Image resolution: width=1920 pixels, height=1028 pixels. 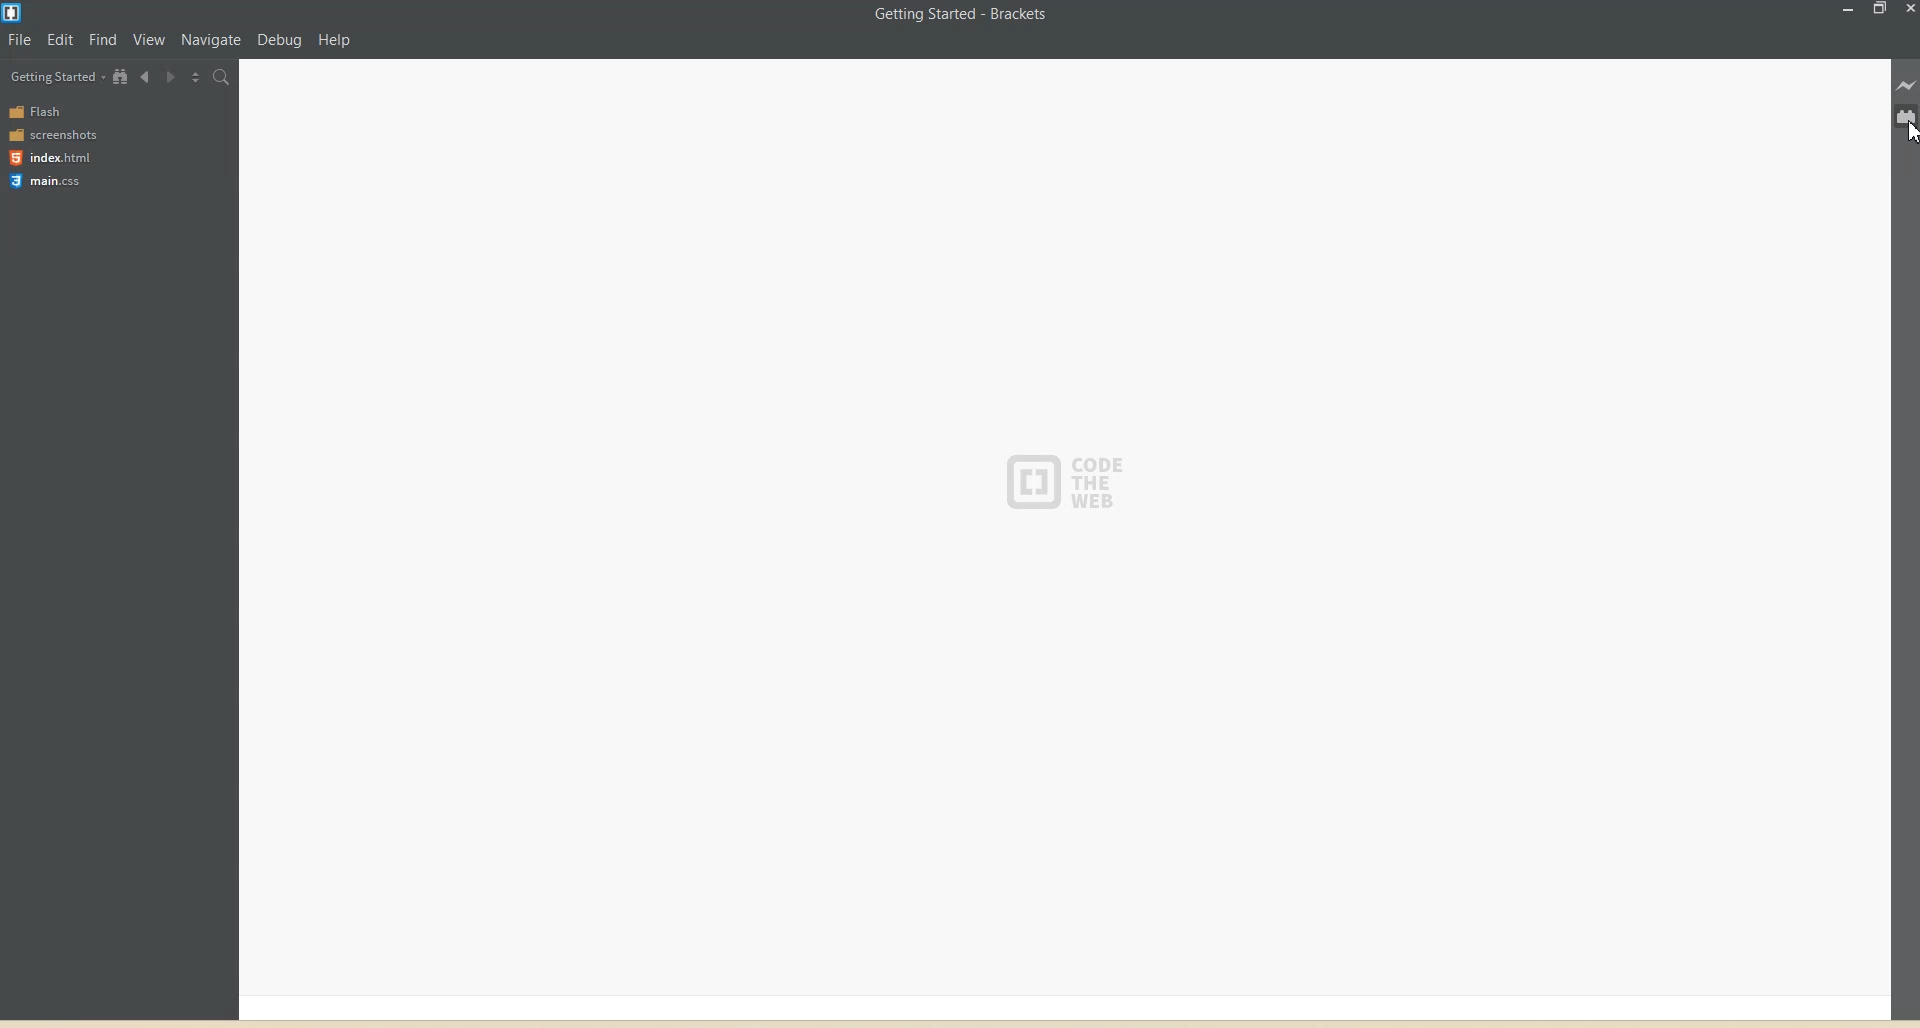 What do you see at coordinates (15, 13) in the screenshot?
I see `Logo` at bounding box center [15, 13].